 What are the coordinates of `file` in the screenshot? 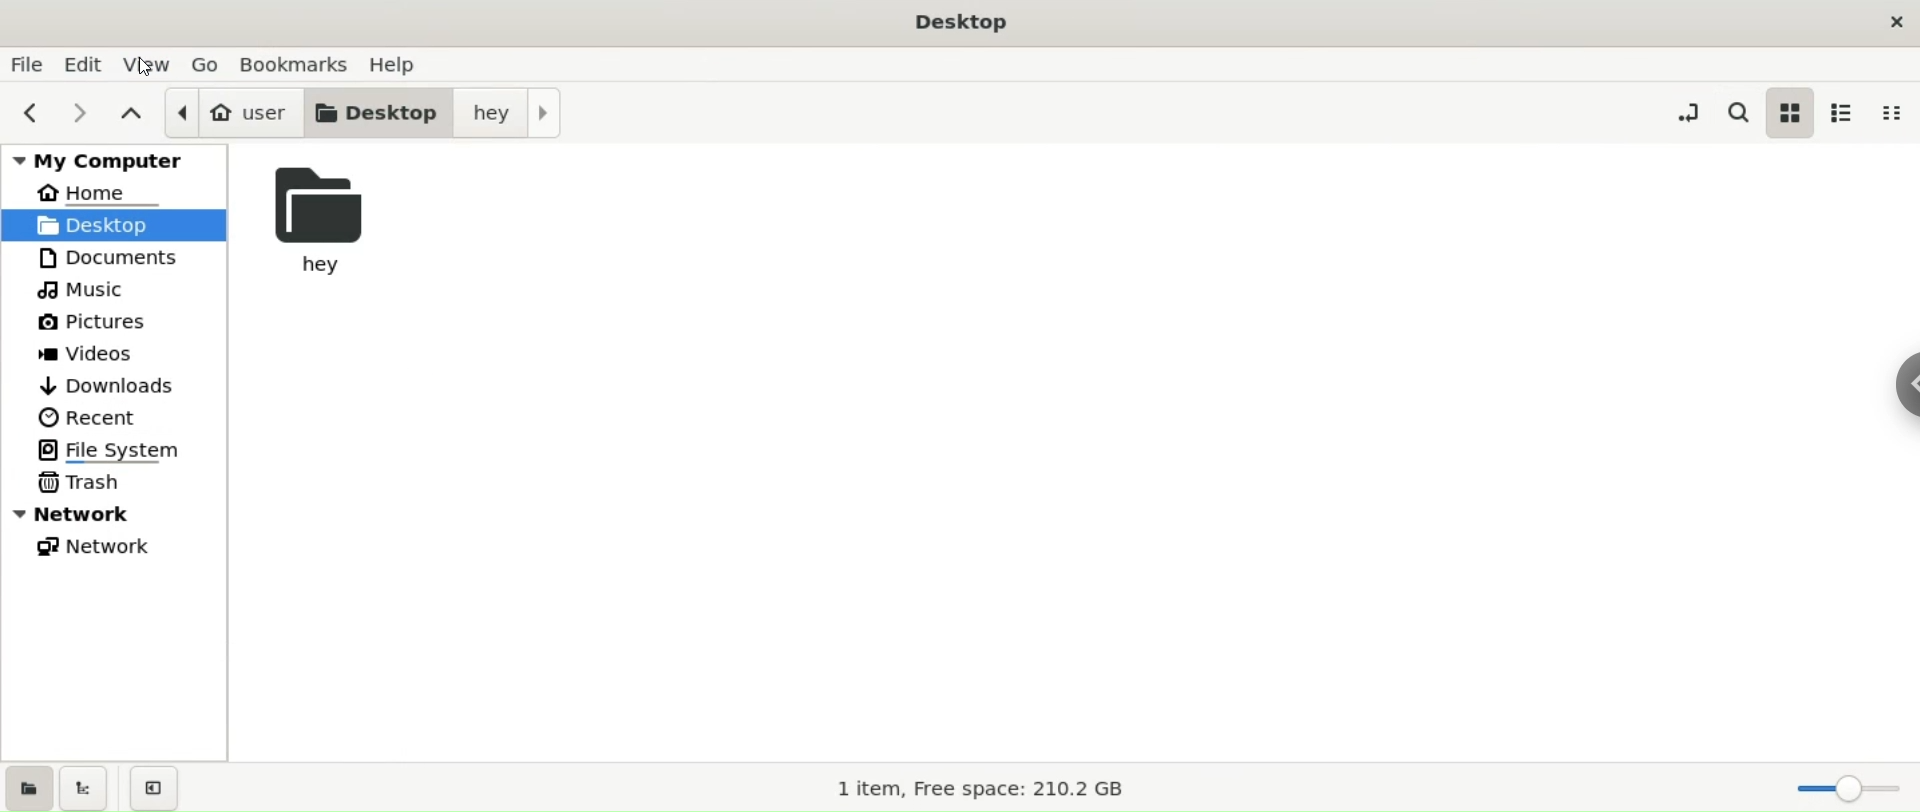 It's located at (27, 63).